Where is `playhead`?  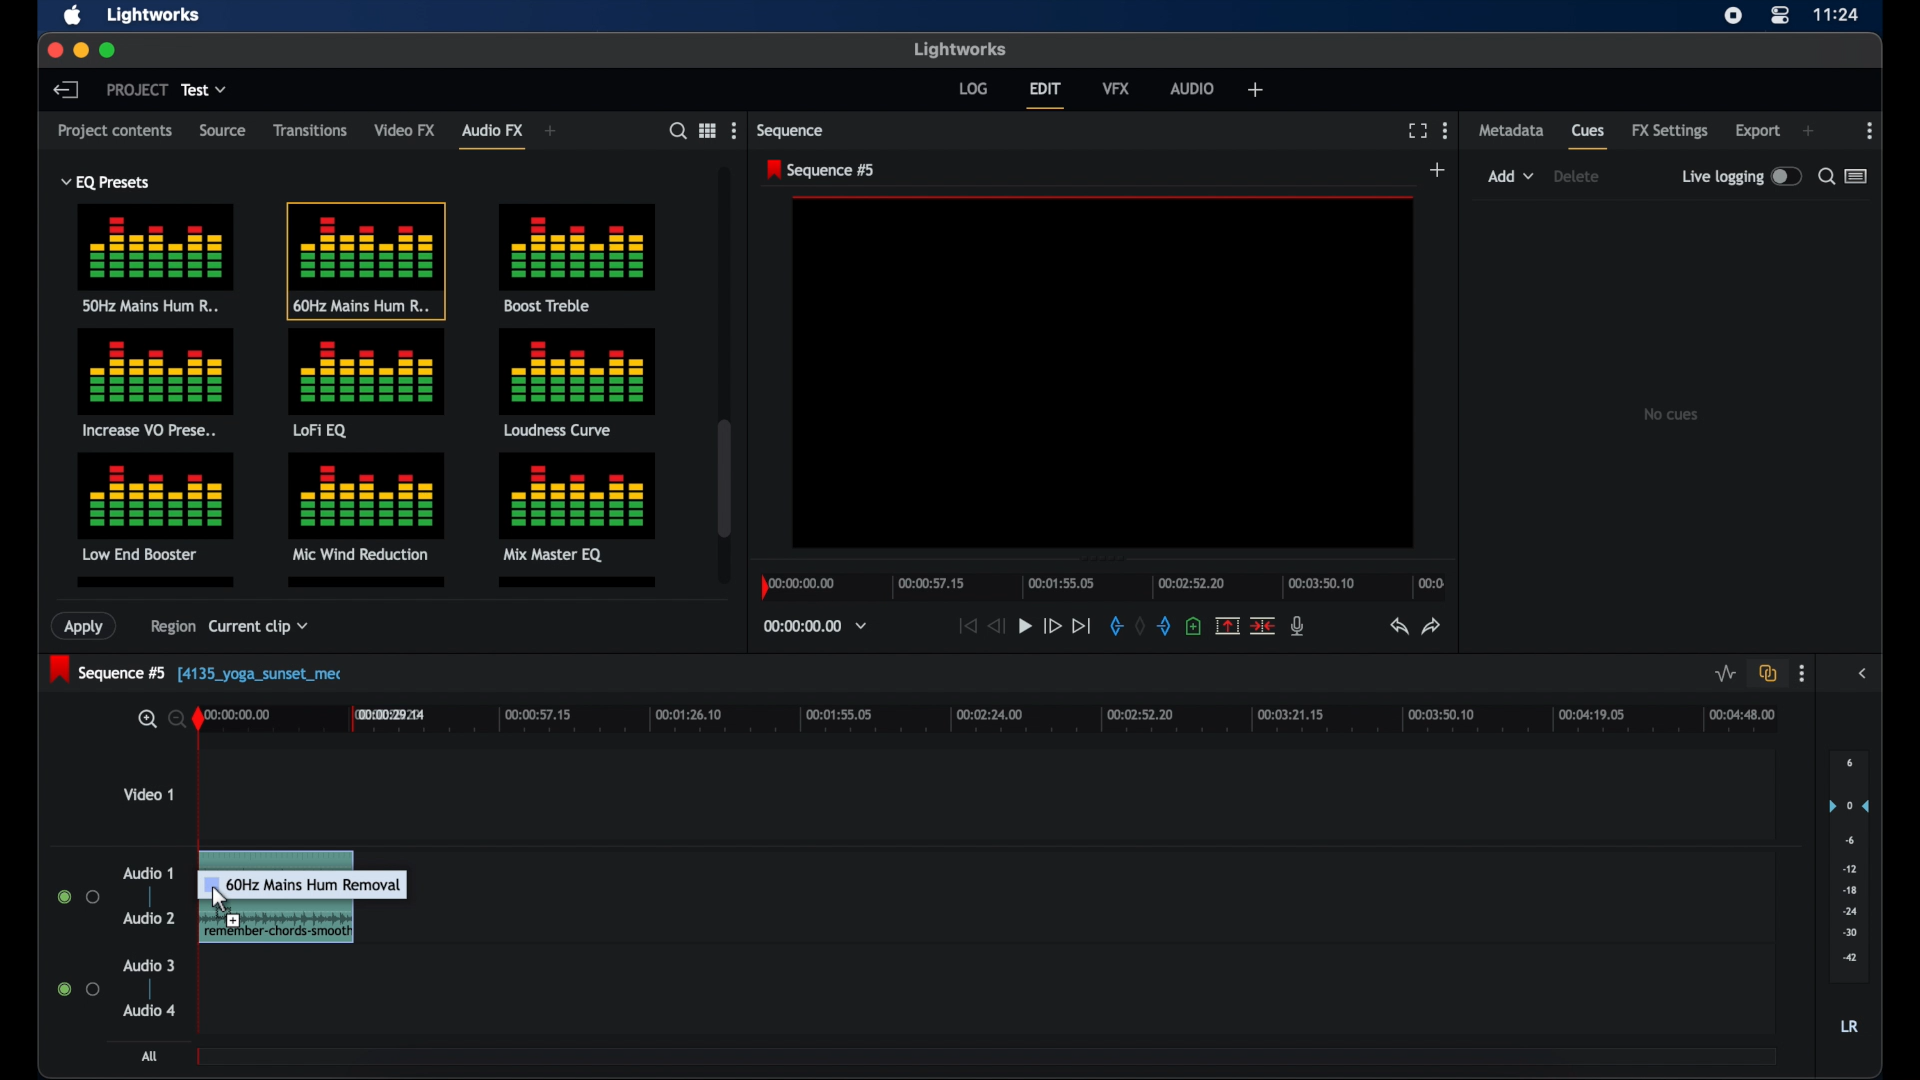
playhead is located at coordinates (198, 718).